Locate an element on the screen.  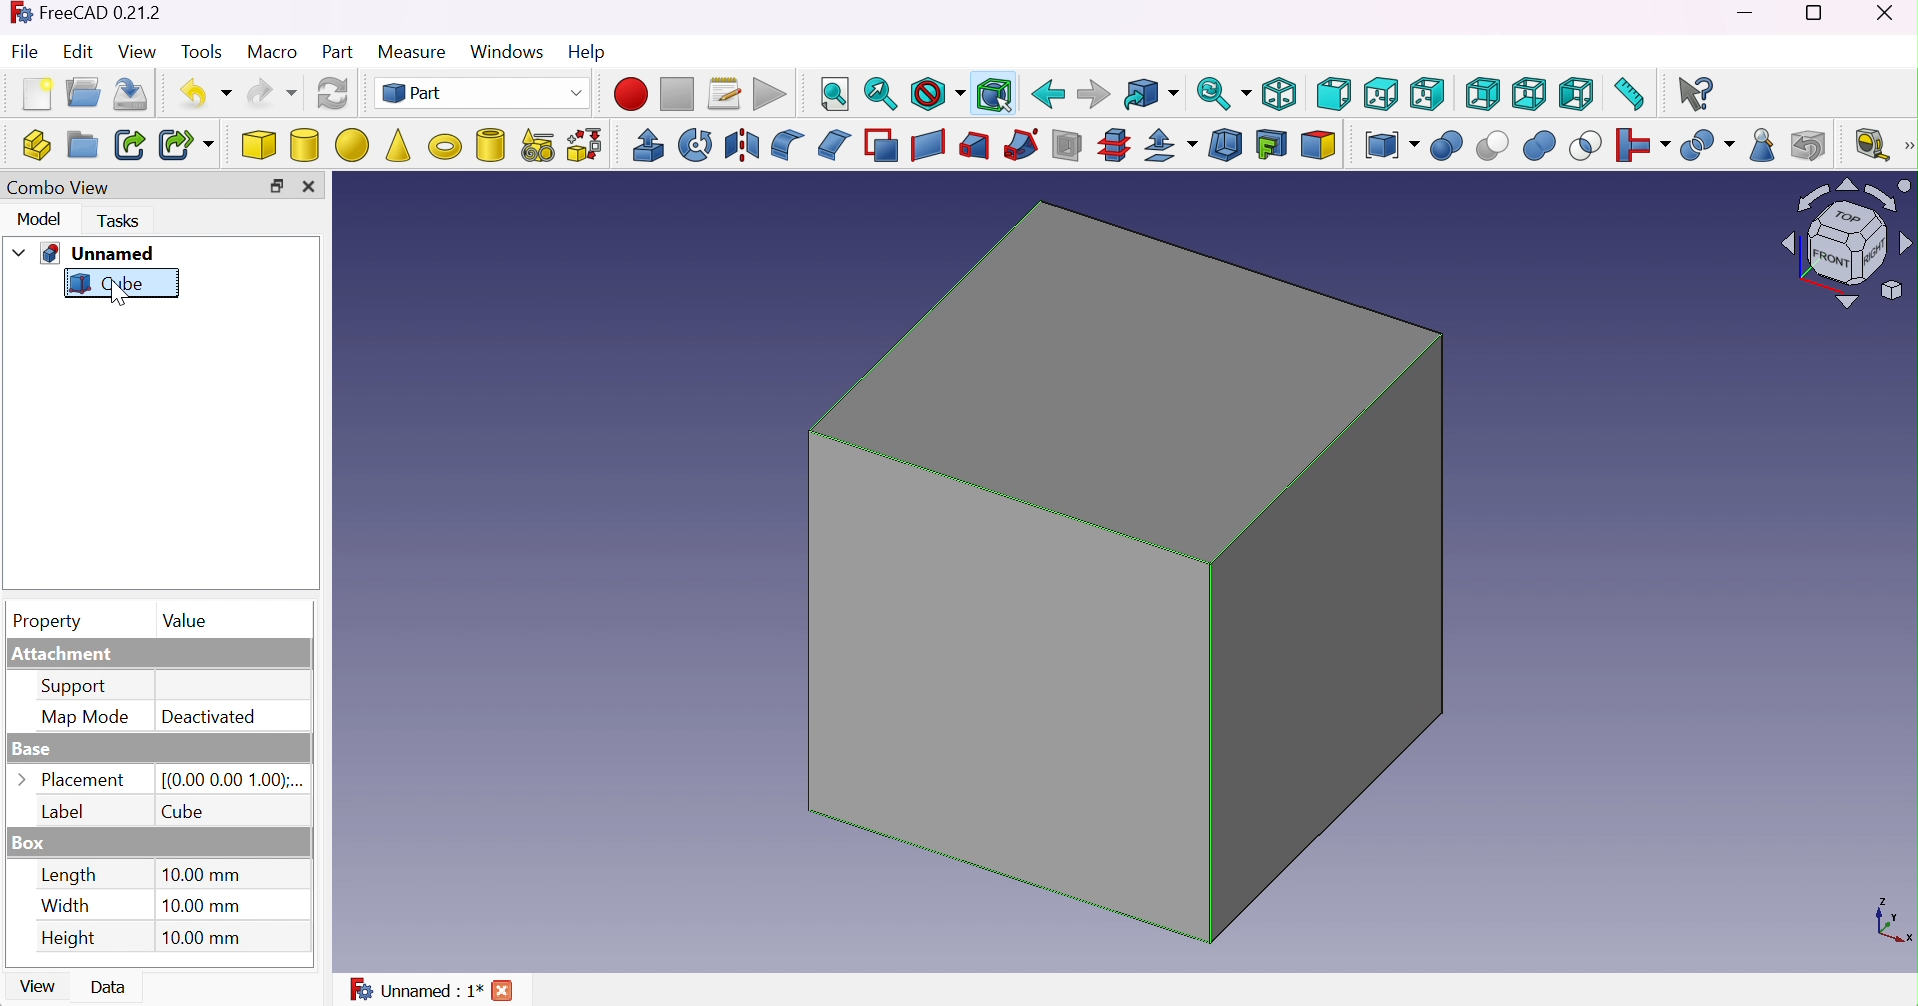
Measure distance is located at coordinates (1629, 96).